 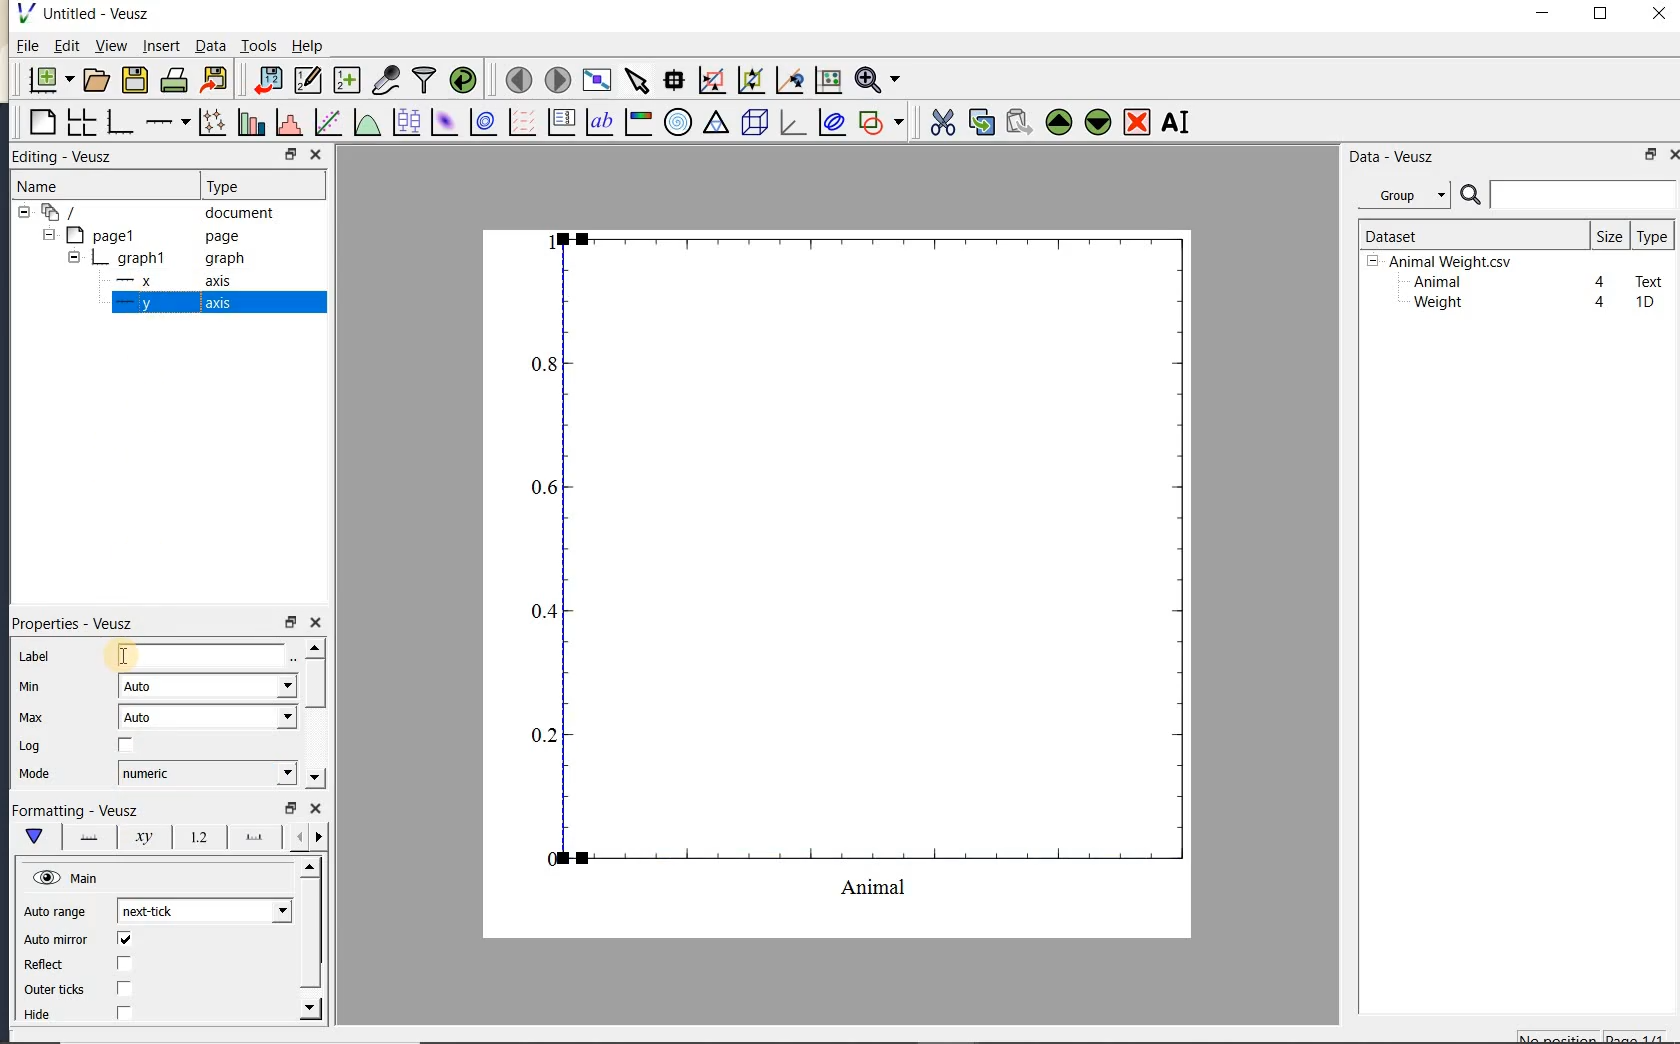 What do you see at coordinates (1601, 14) in the screenshot?
I see `maximize` at bounding box center [1601, 14].